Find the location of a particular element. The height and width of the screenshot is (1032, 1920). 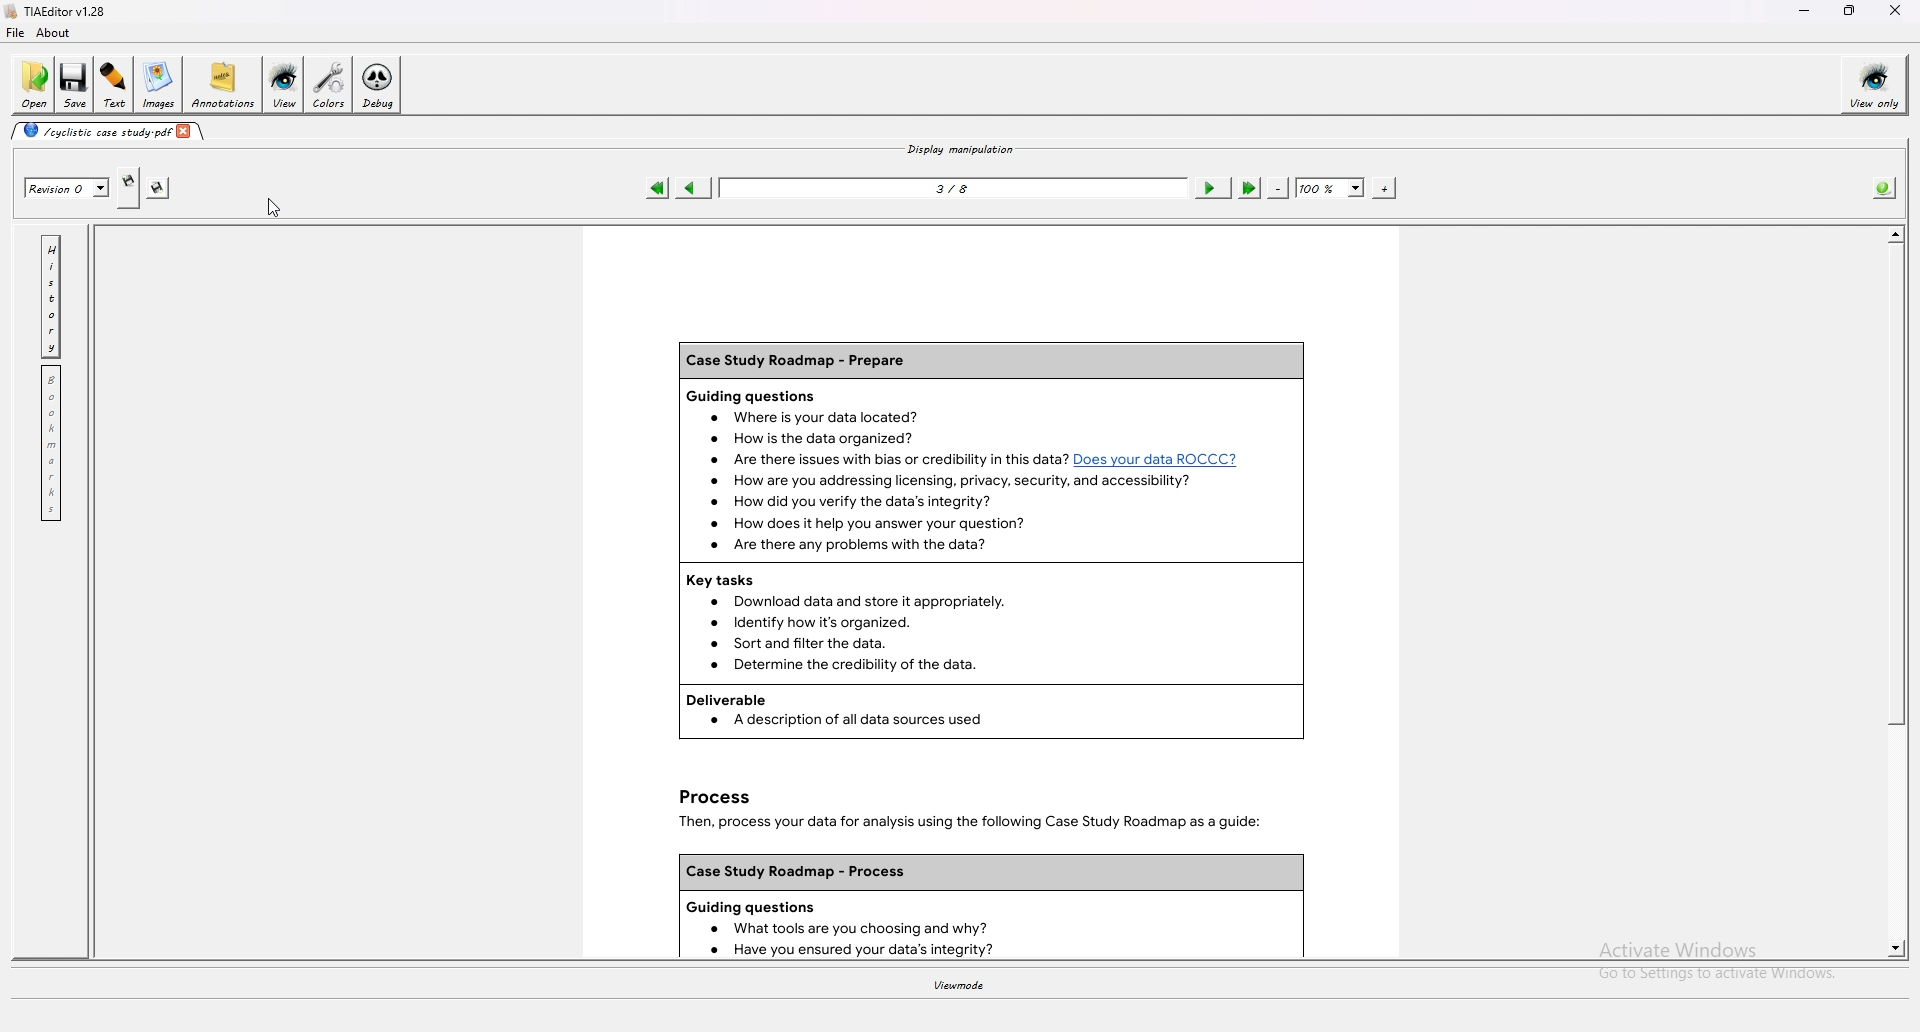

first page is located at coordinates (658, 187).